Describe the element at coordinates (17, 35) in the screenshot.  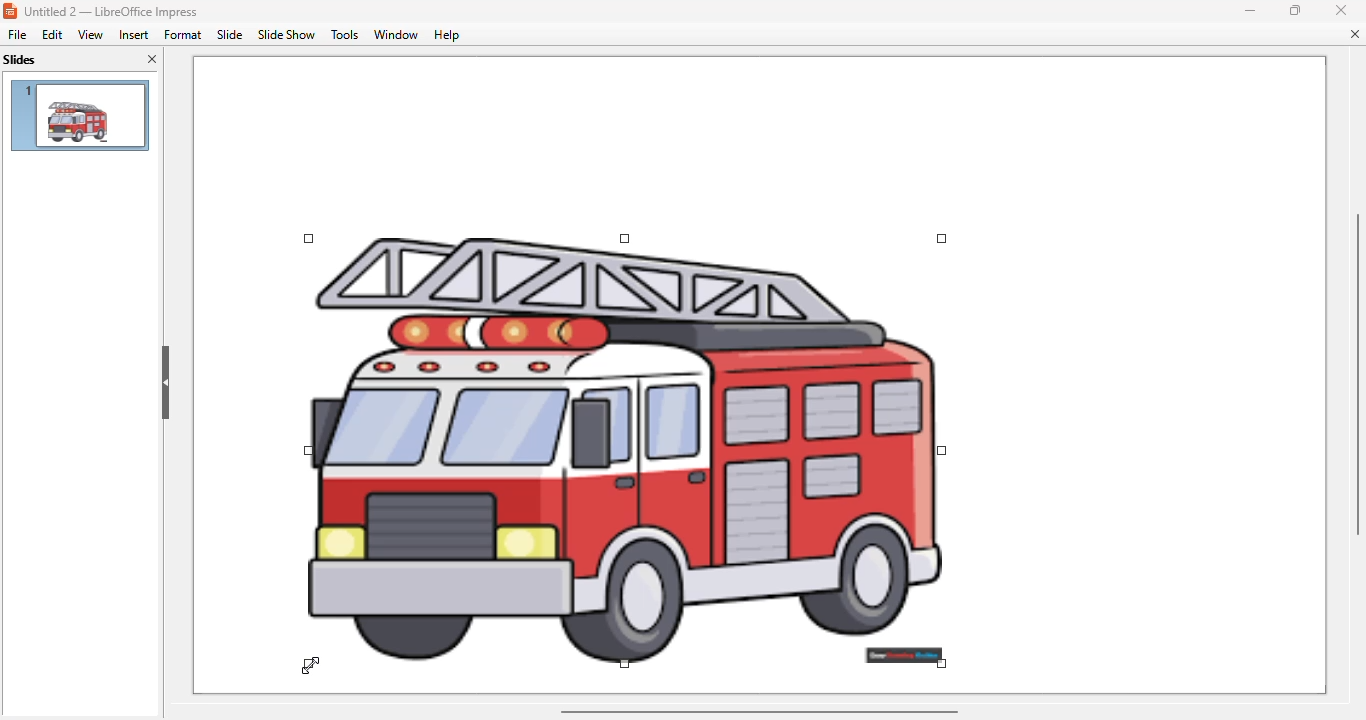
I see `file` at that location.